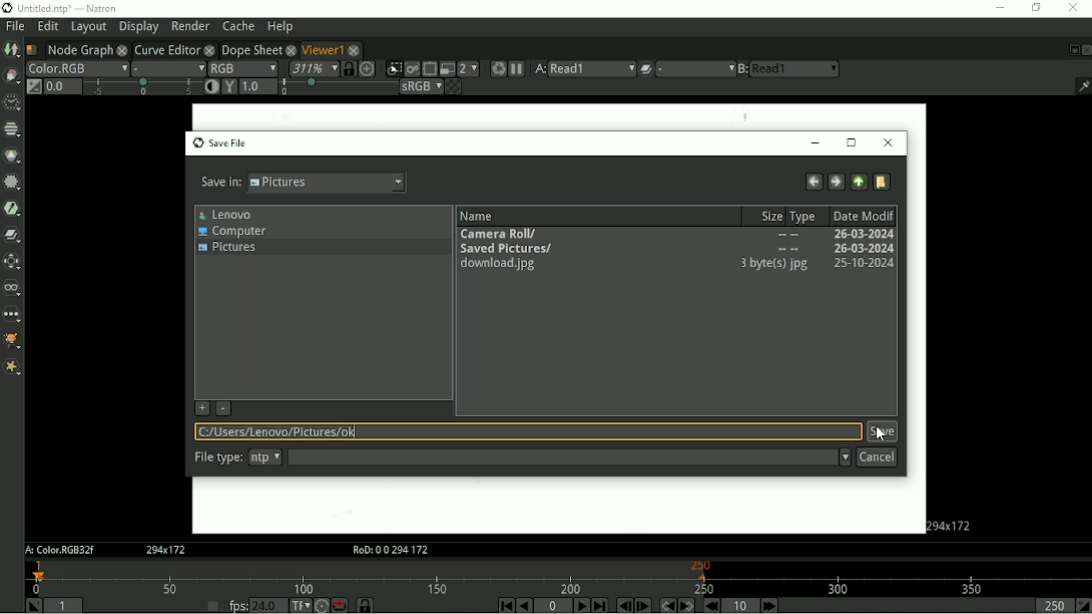  Describe the element at coordinates (677, 264) in the screenshot. I see `download.jpg` at that location.